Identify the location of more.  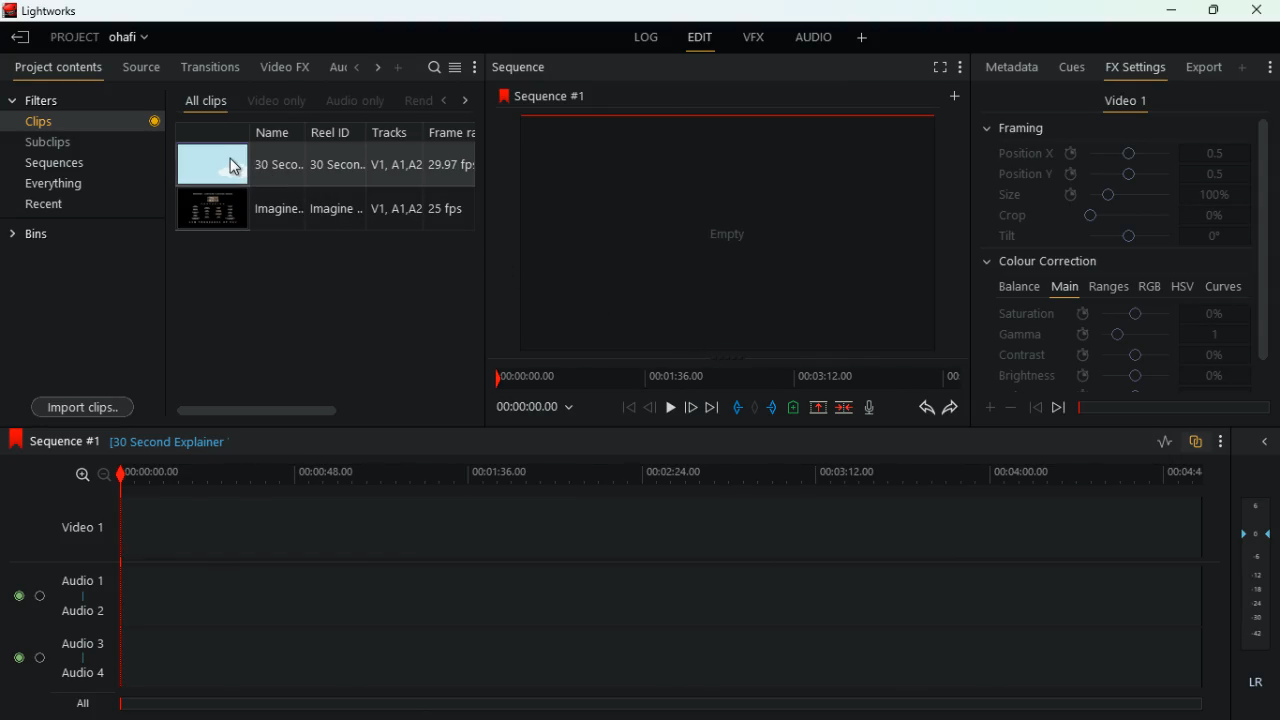
(952, 99).